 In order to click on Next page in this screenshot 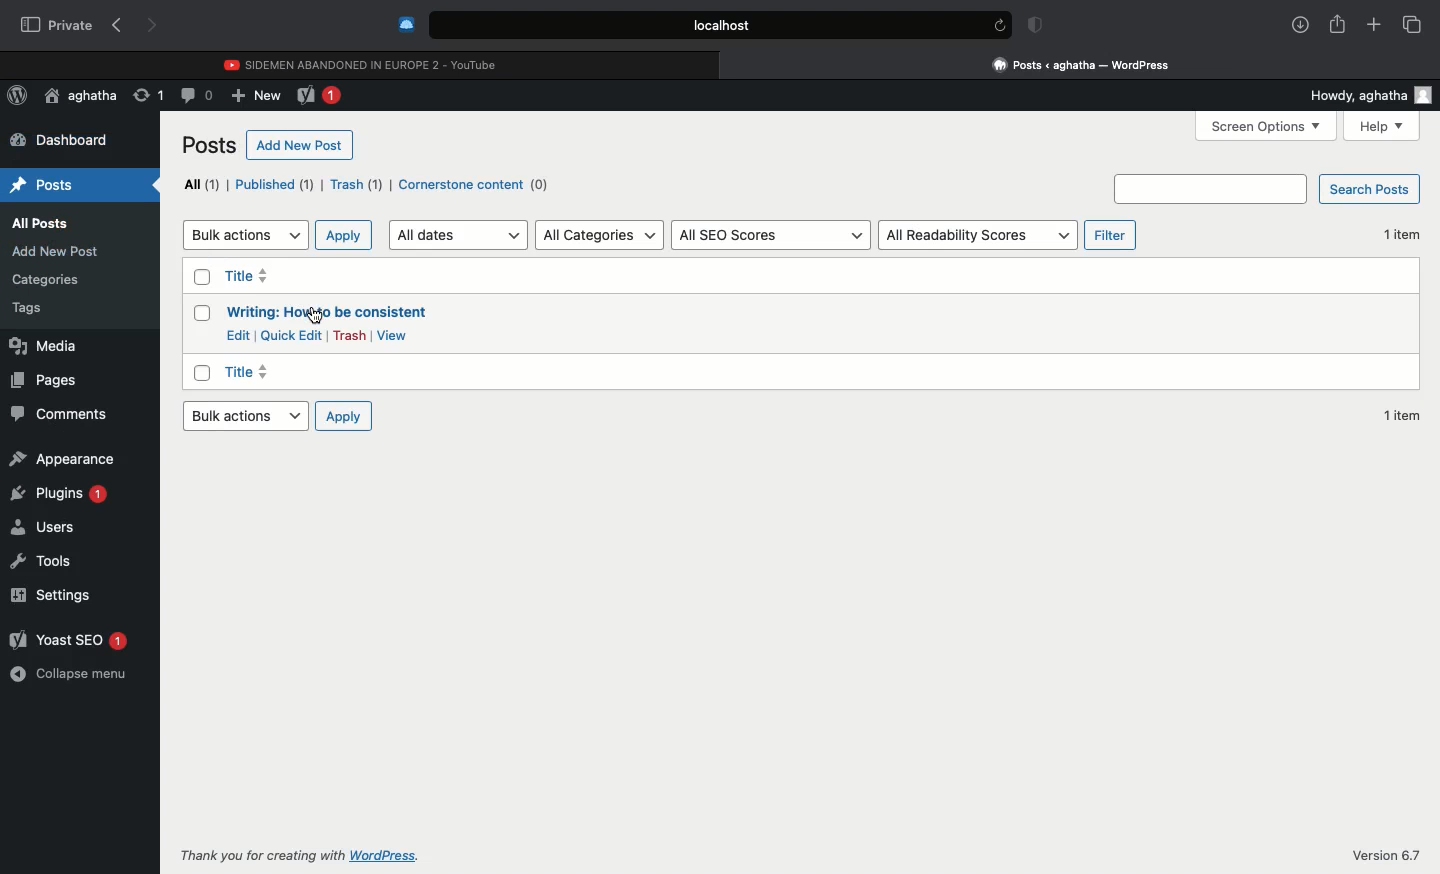, I will do `click(154, 27)`.